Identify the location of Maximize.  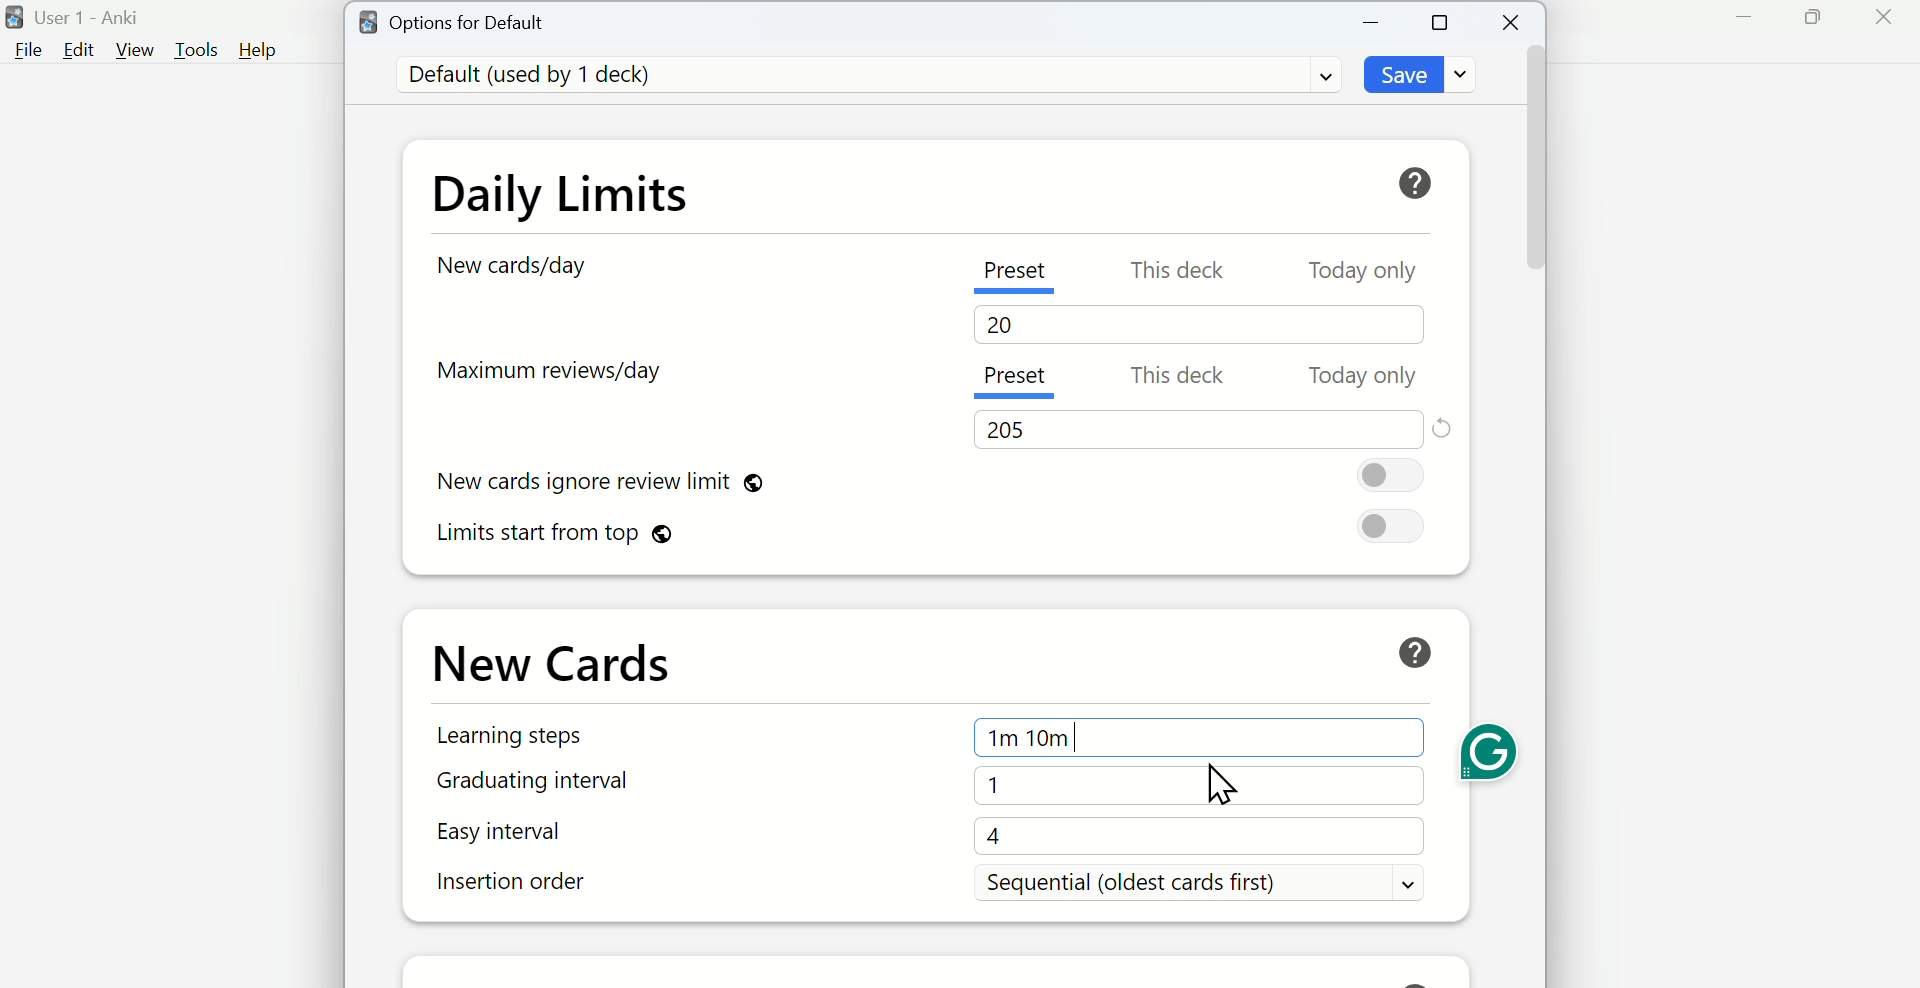
(1445, 24).